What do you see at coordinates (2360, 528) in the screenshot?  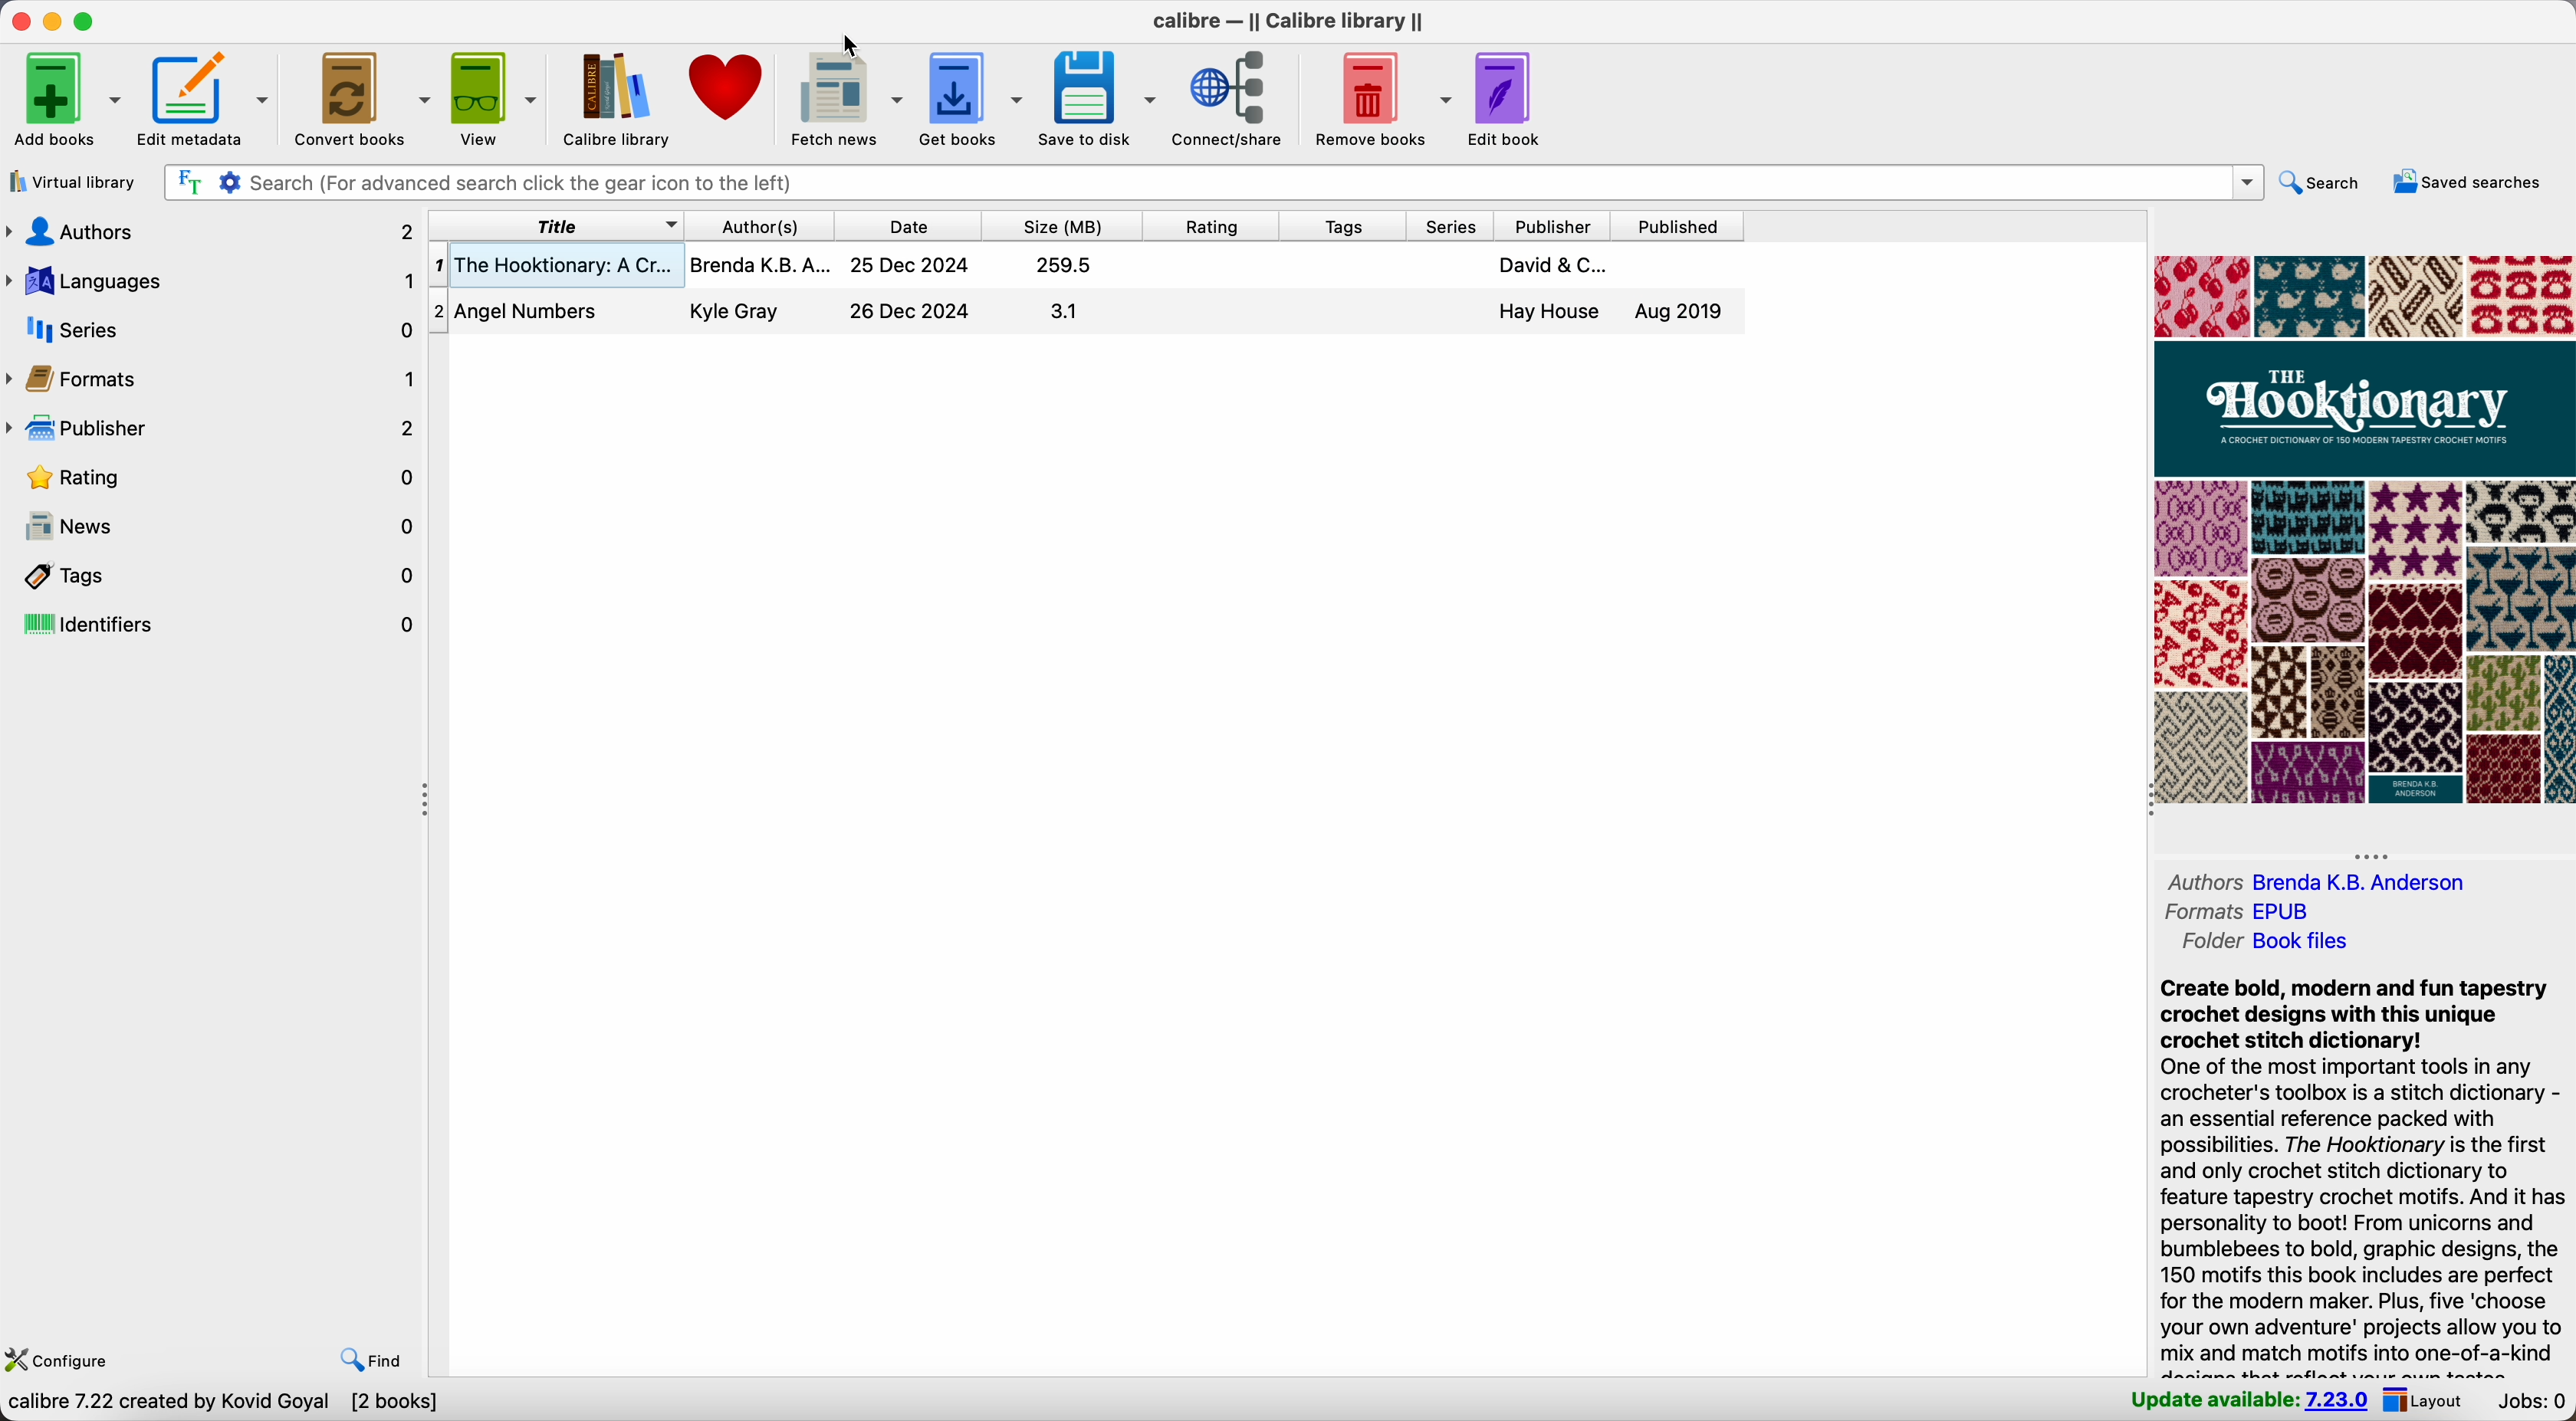 I see `book cover preview` at bounding box center [2360, 528].